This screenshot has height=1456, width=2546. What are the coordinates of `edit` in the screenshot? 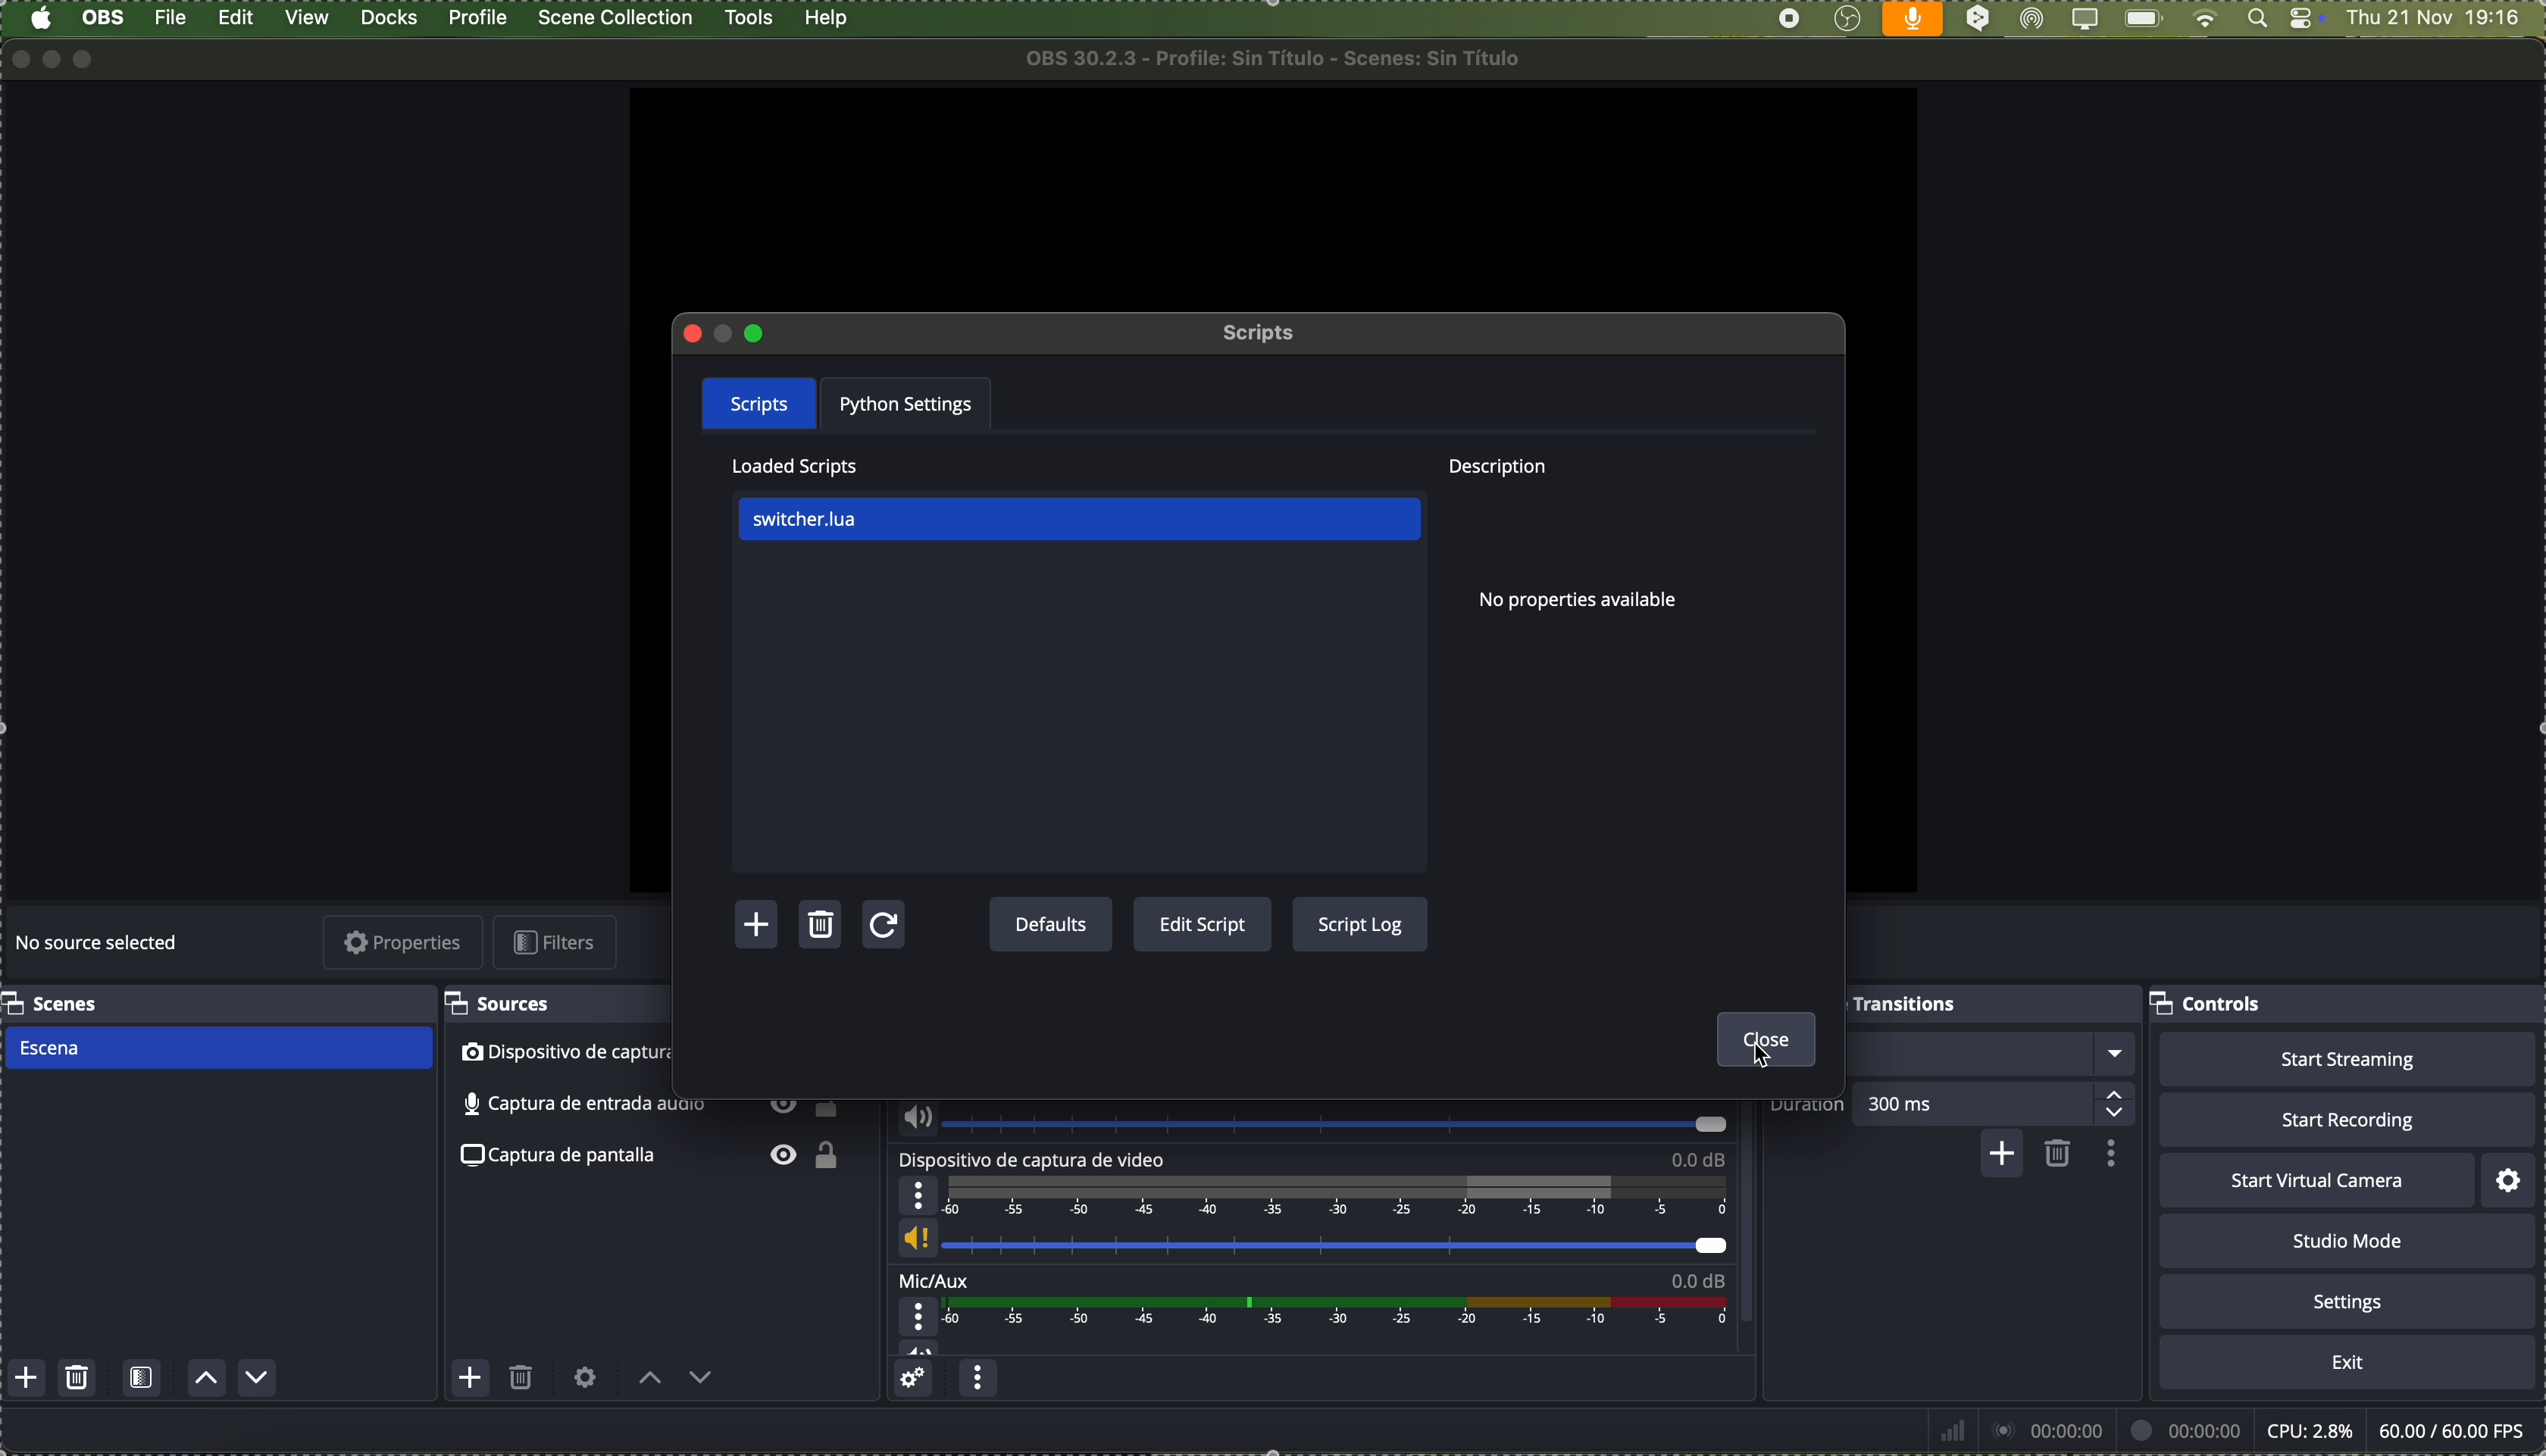 It's located at (236, 20).